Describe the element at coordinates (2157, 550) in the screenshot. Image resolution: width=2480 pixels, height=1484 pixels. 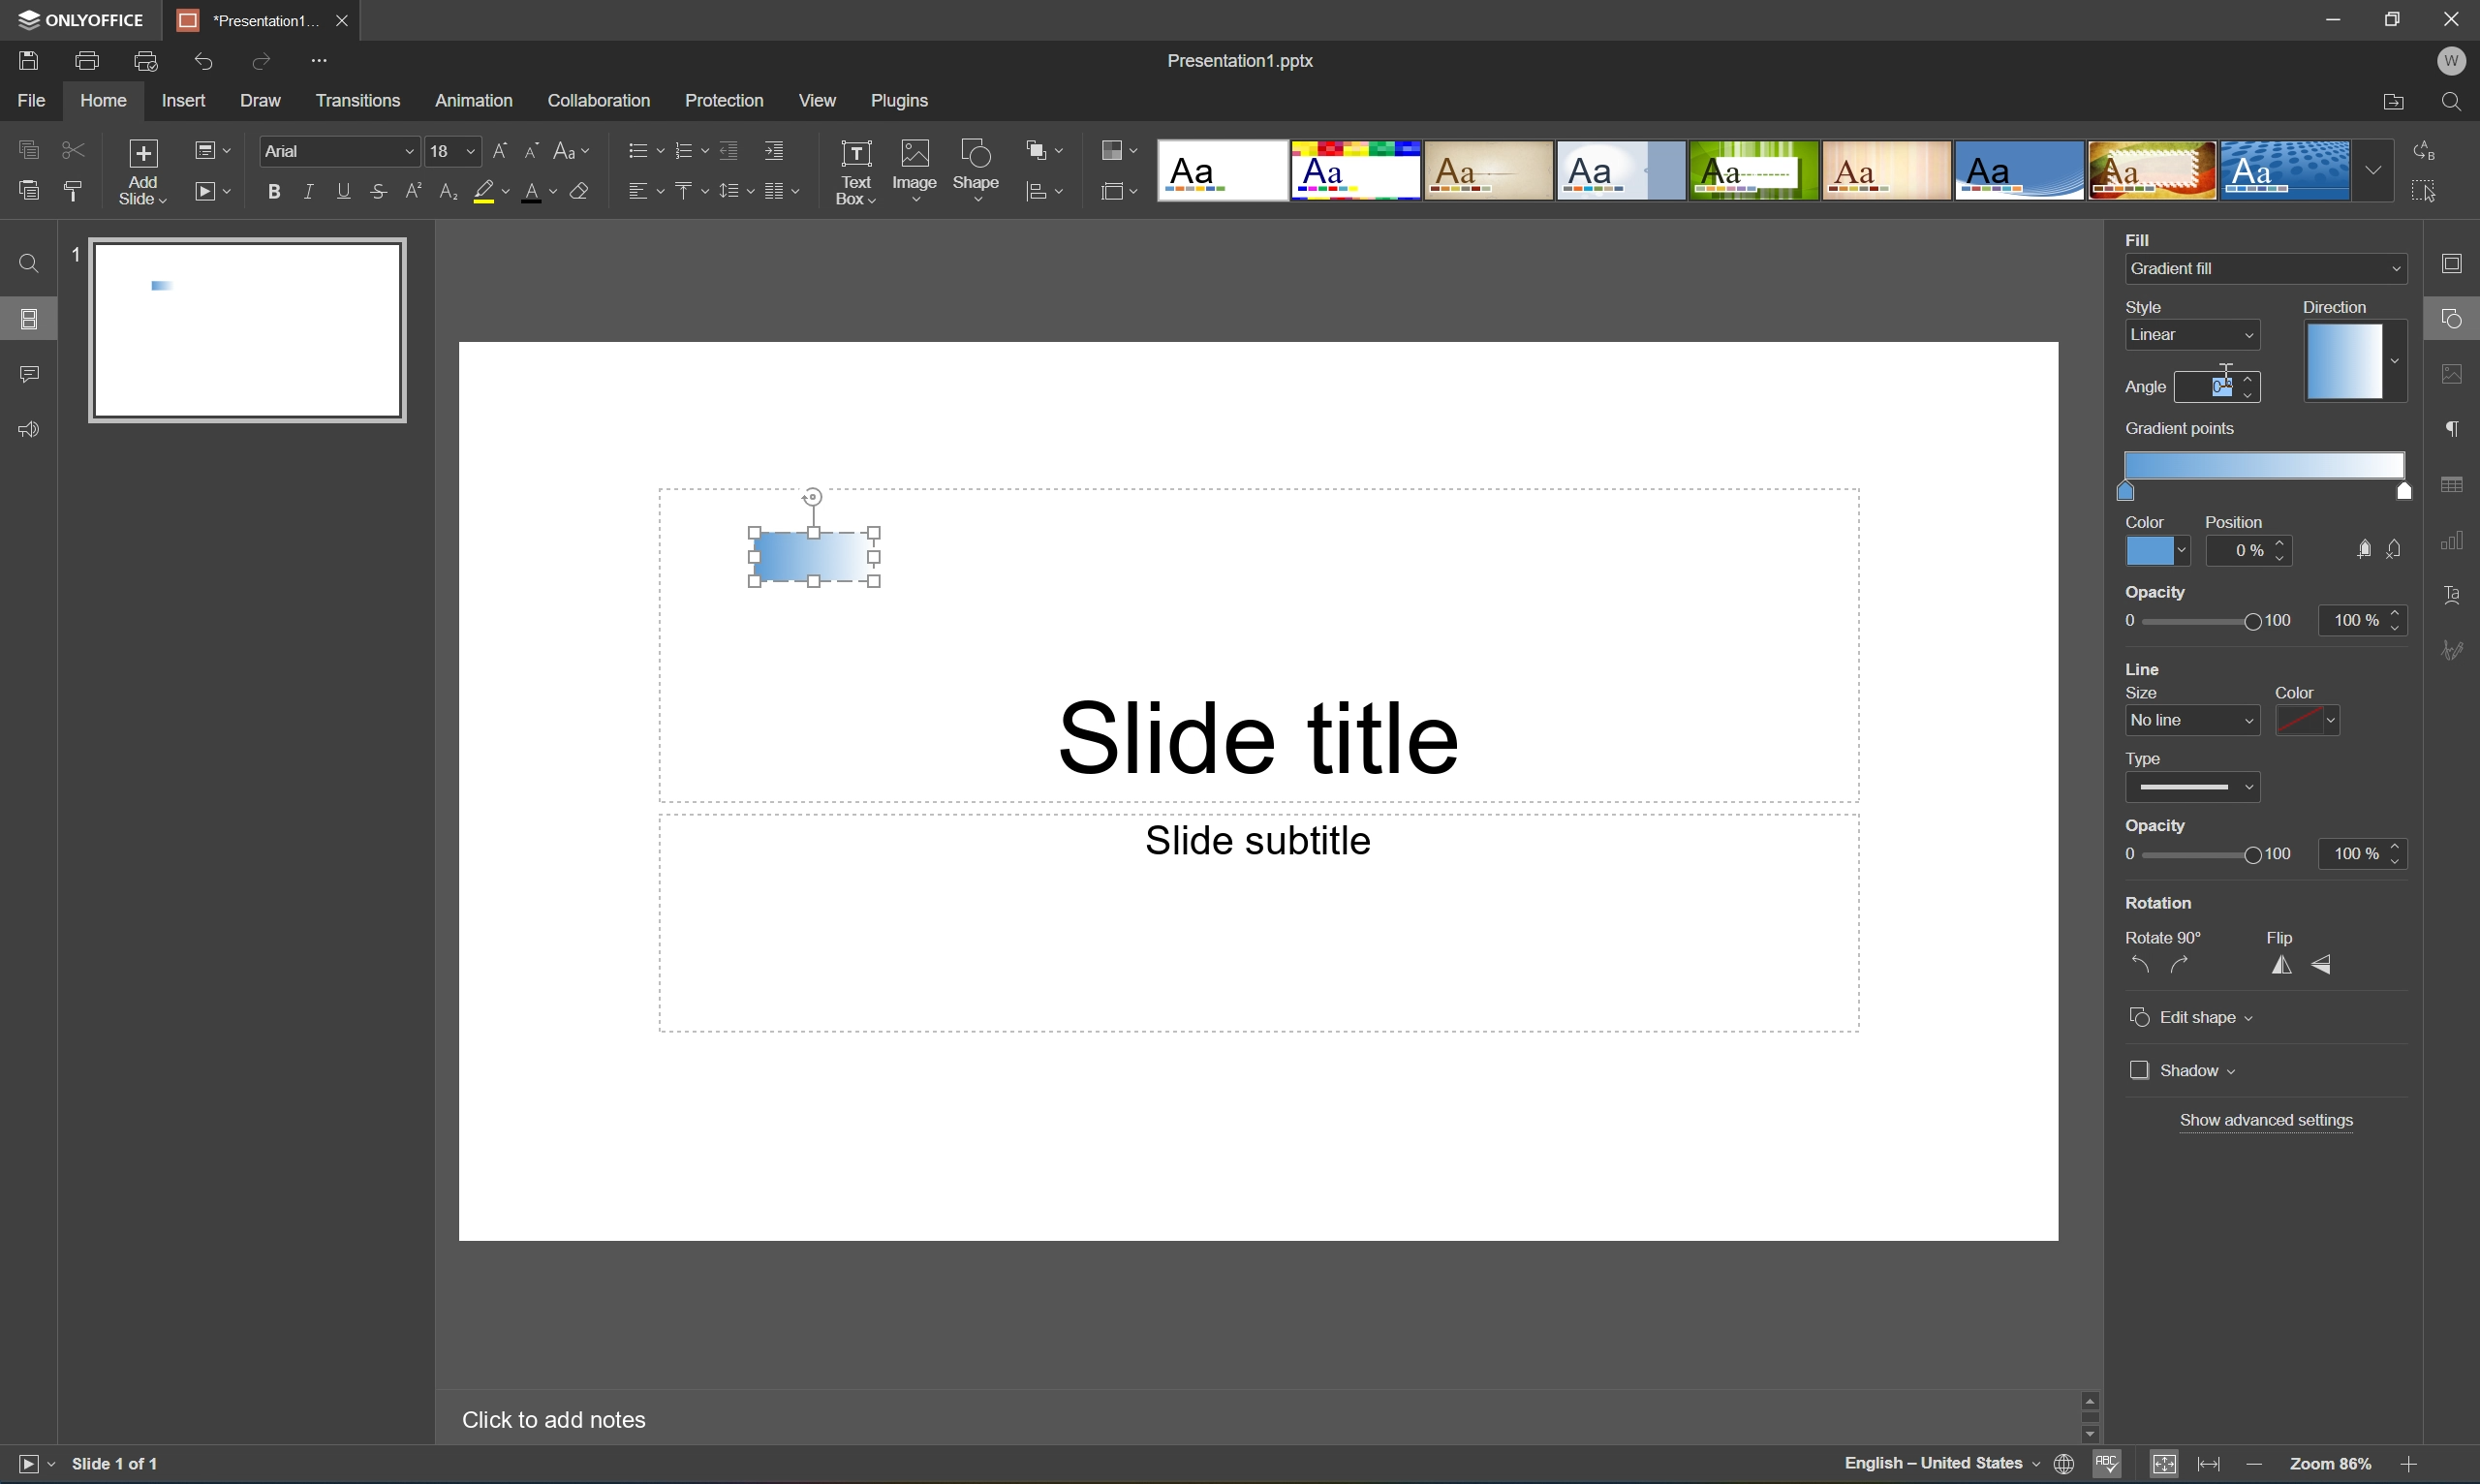
I see `Color` at that location.